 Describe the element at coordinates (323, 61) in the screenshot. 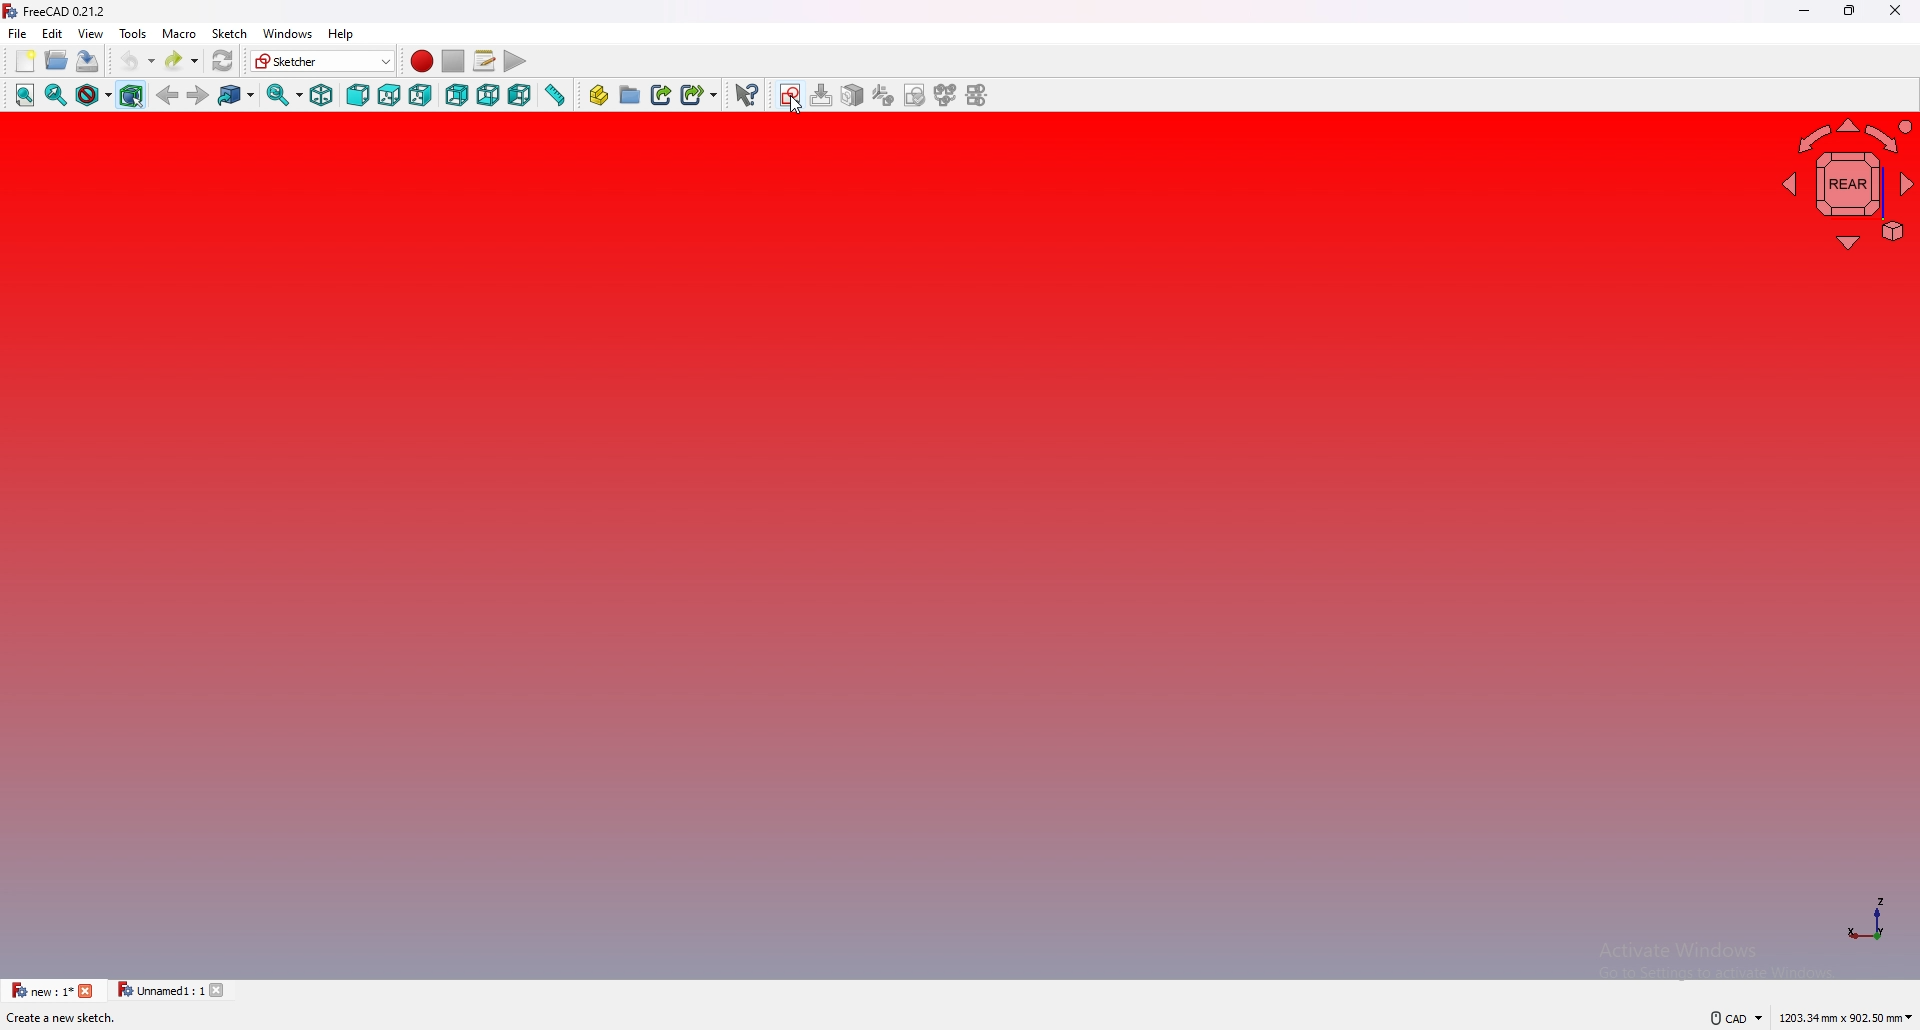

I see `Sketcher` at that location.